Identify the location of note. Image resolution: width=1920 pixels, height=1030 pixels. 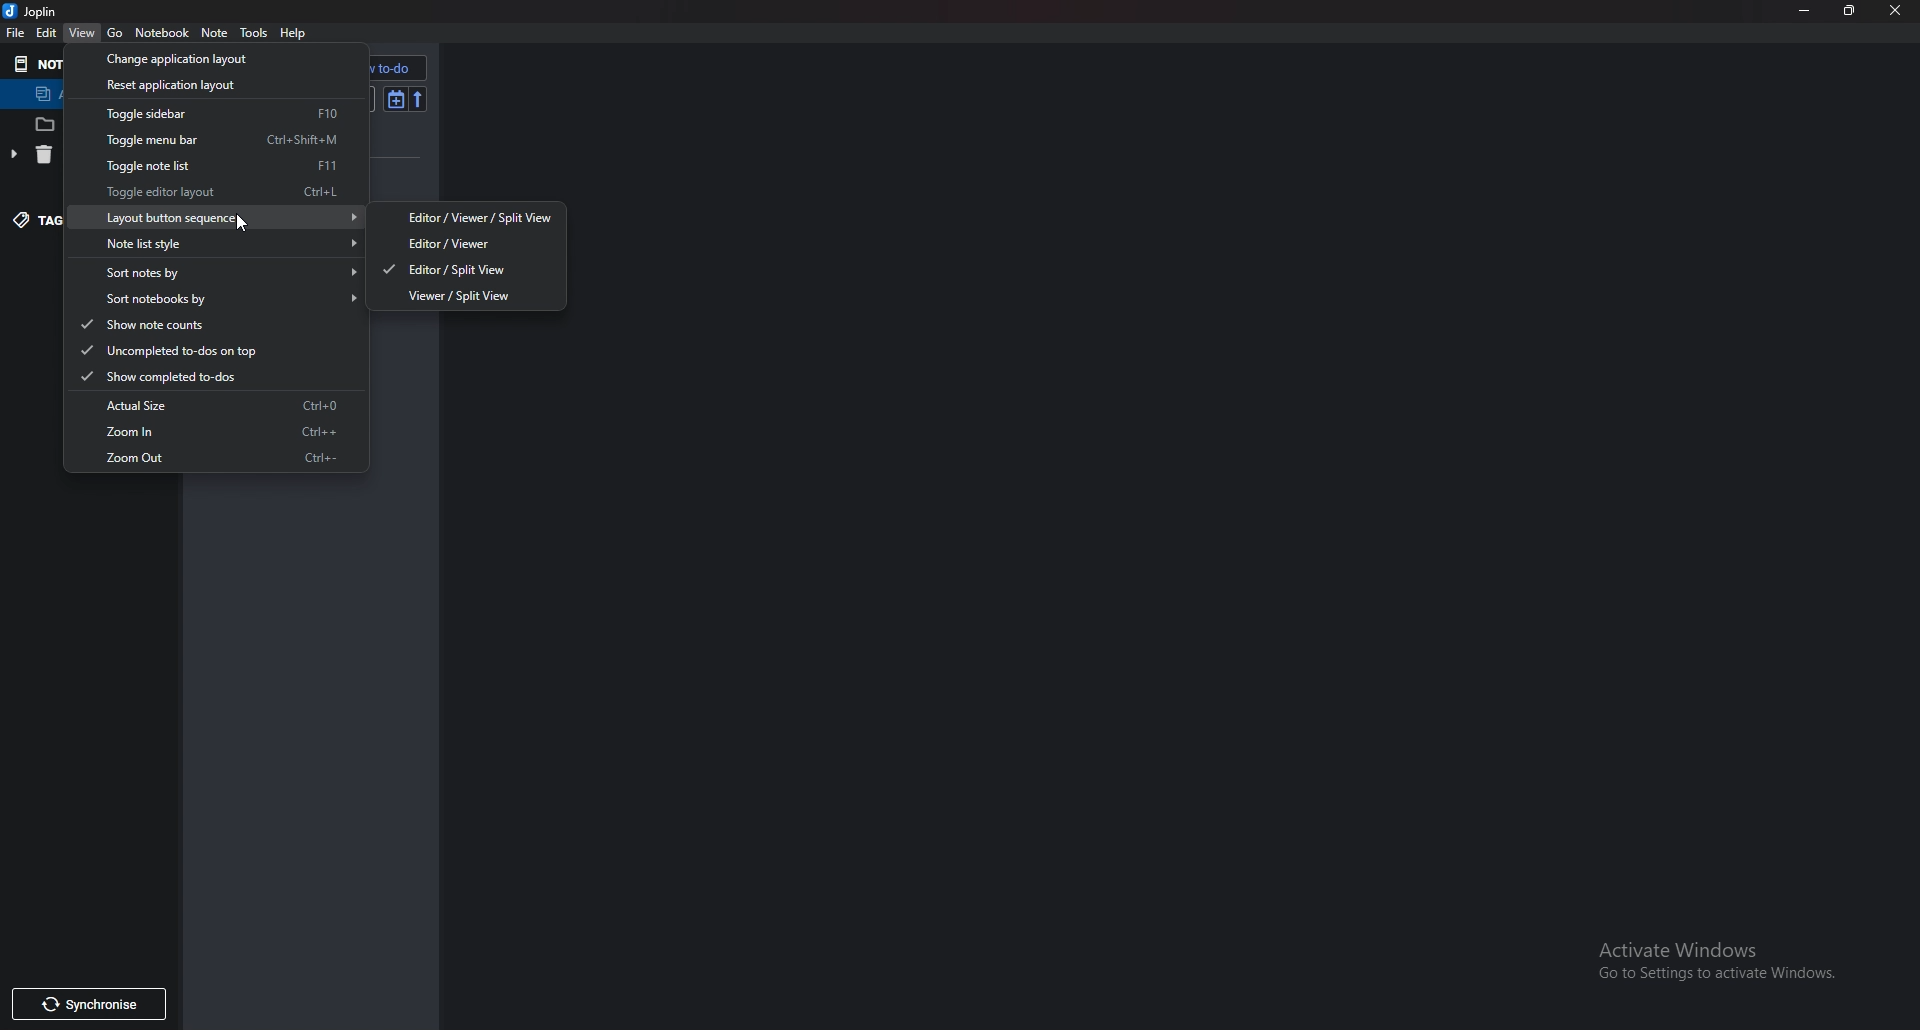
(214, 32).